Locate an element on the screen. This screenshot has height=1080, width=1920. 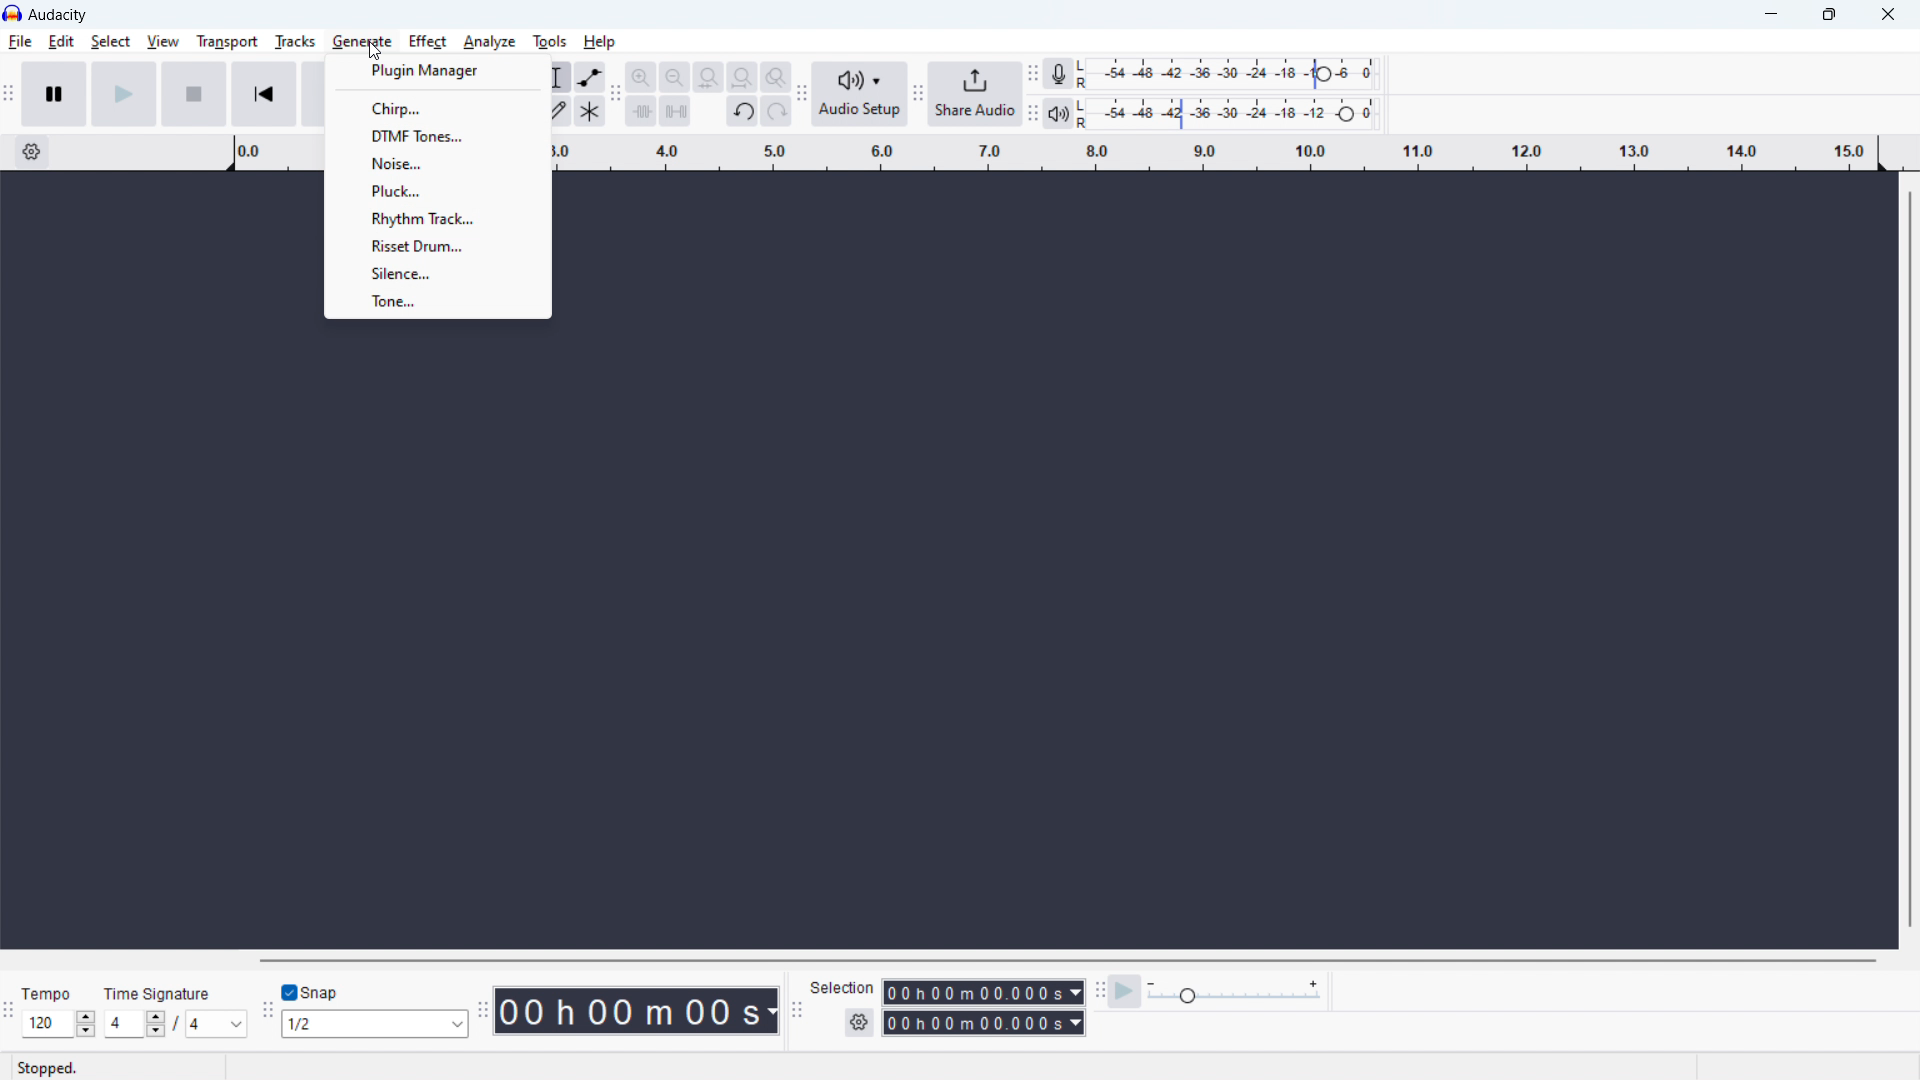
audio setup  is located at coordinates (860, 95).